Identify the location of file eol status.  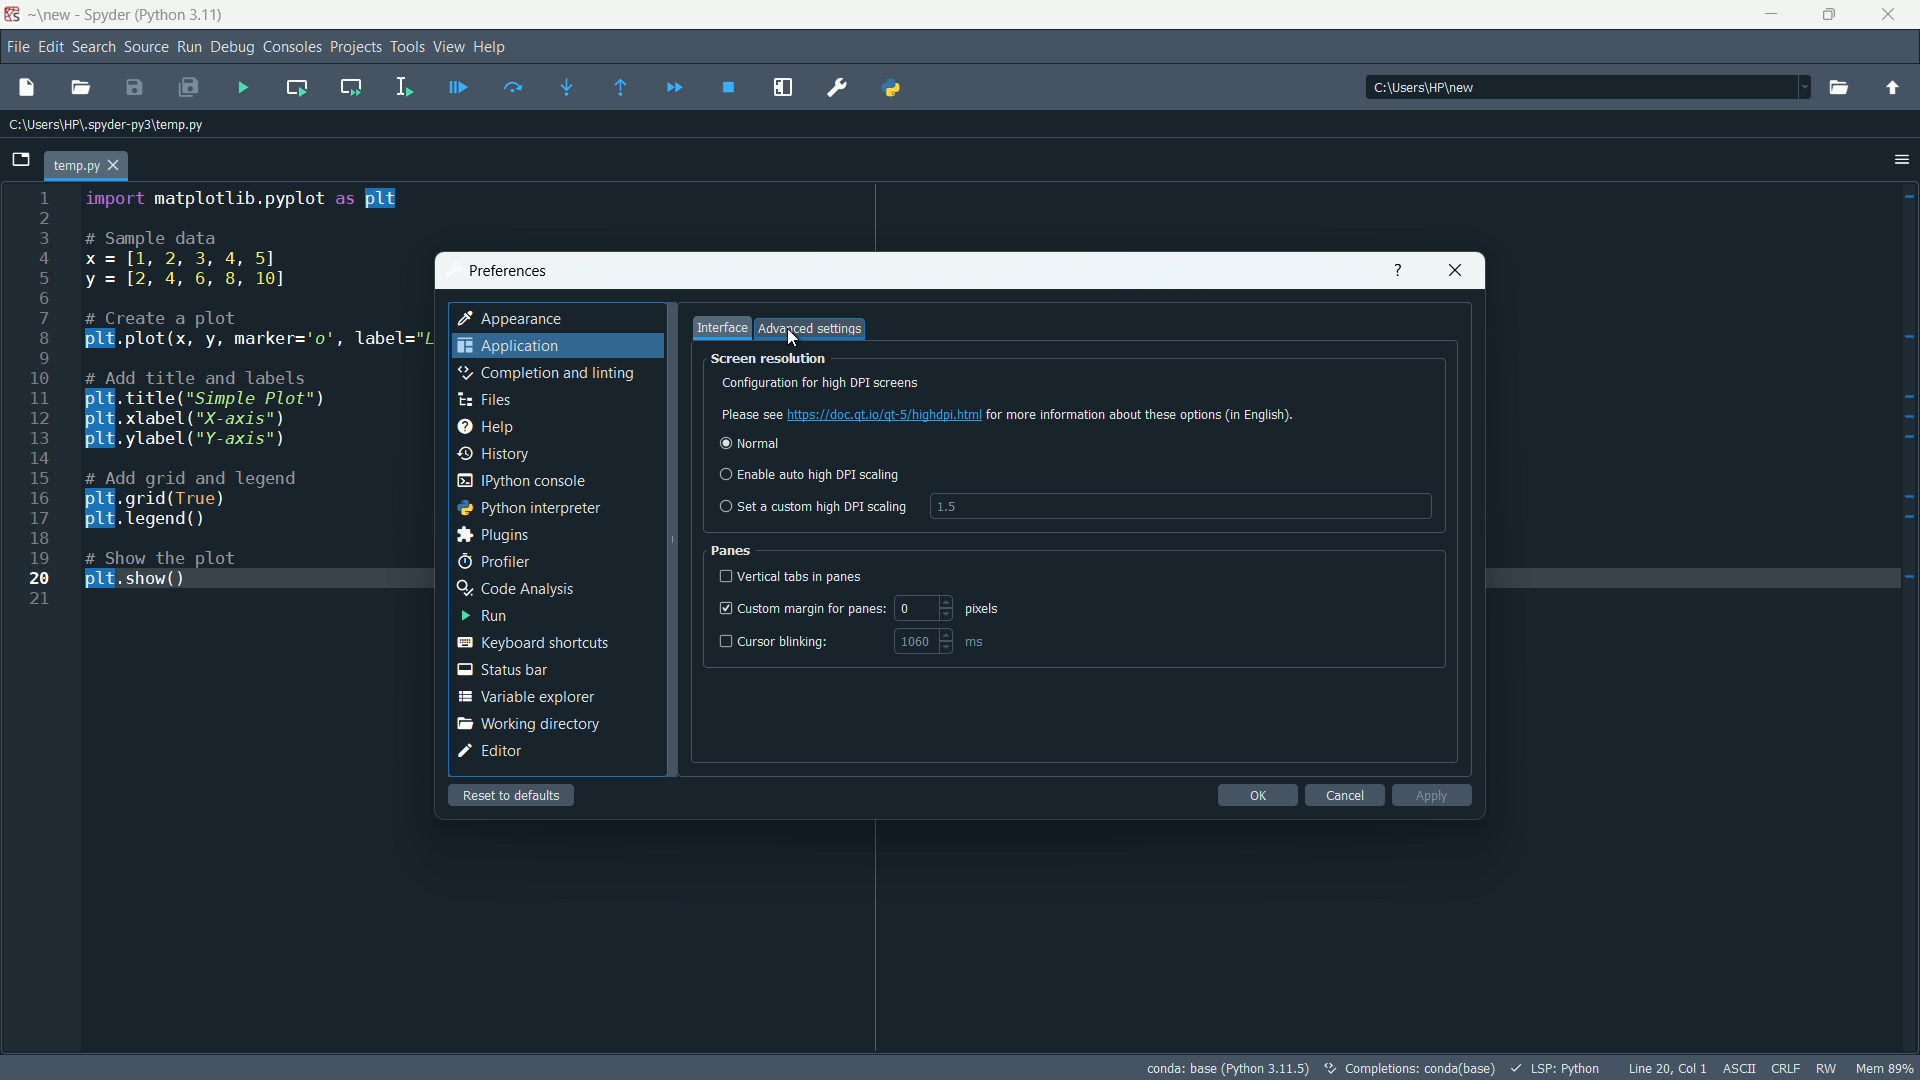
(1785, 1068).